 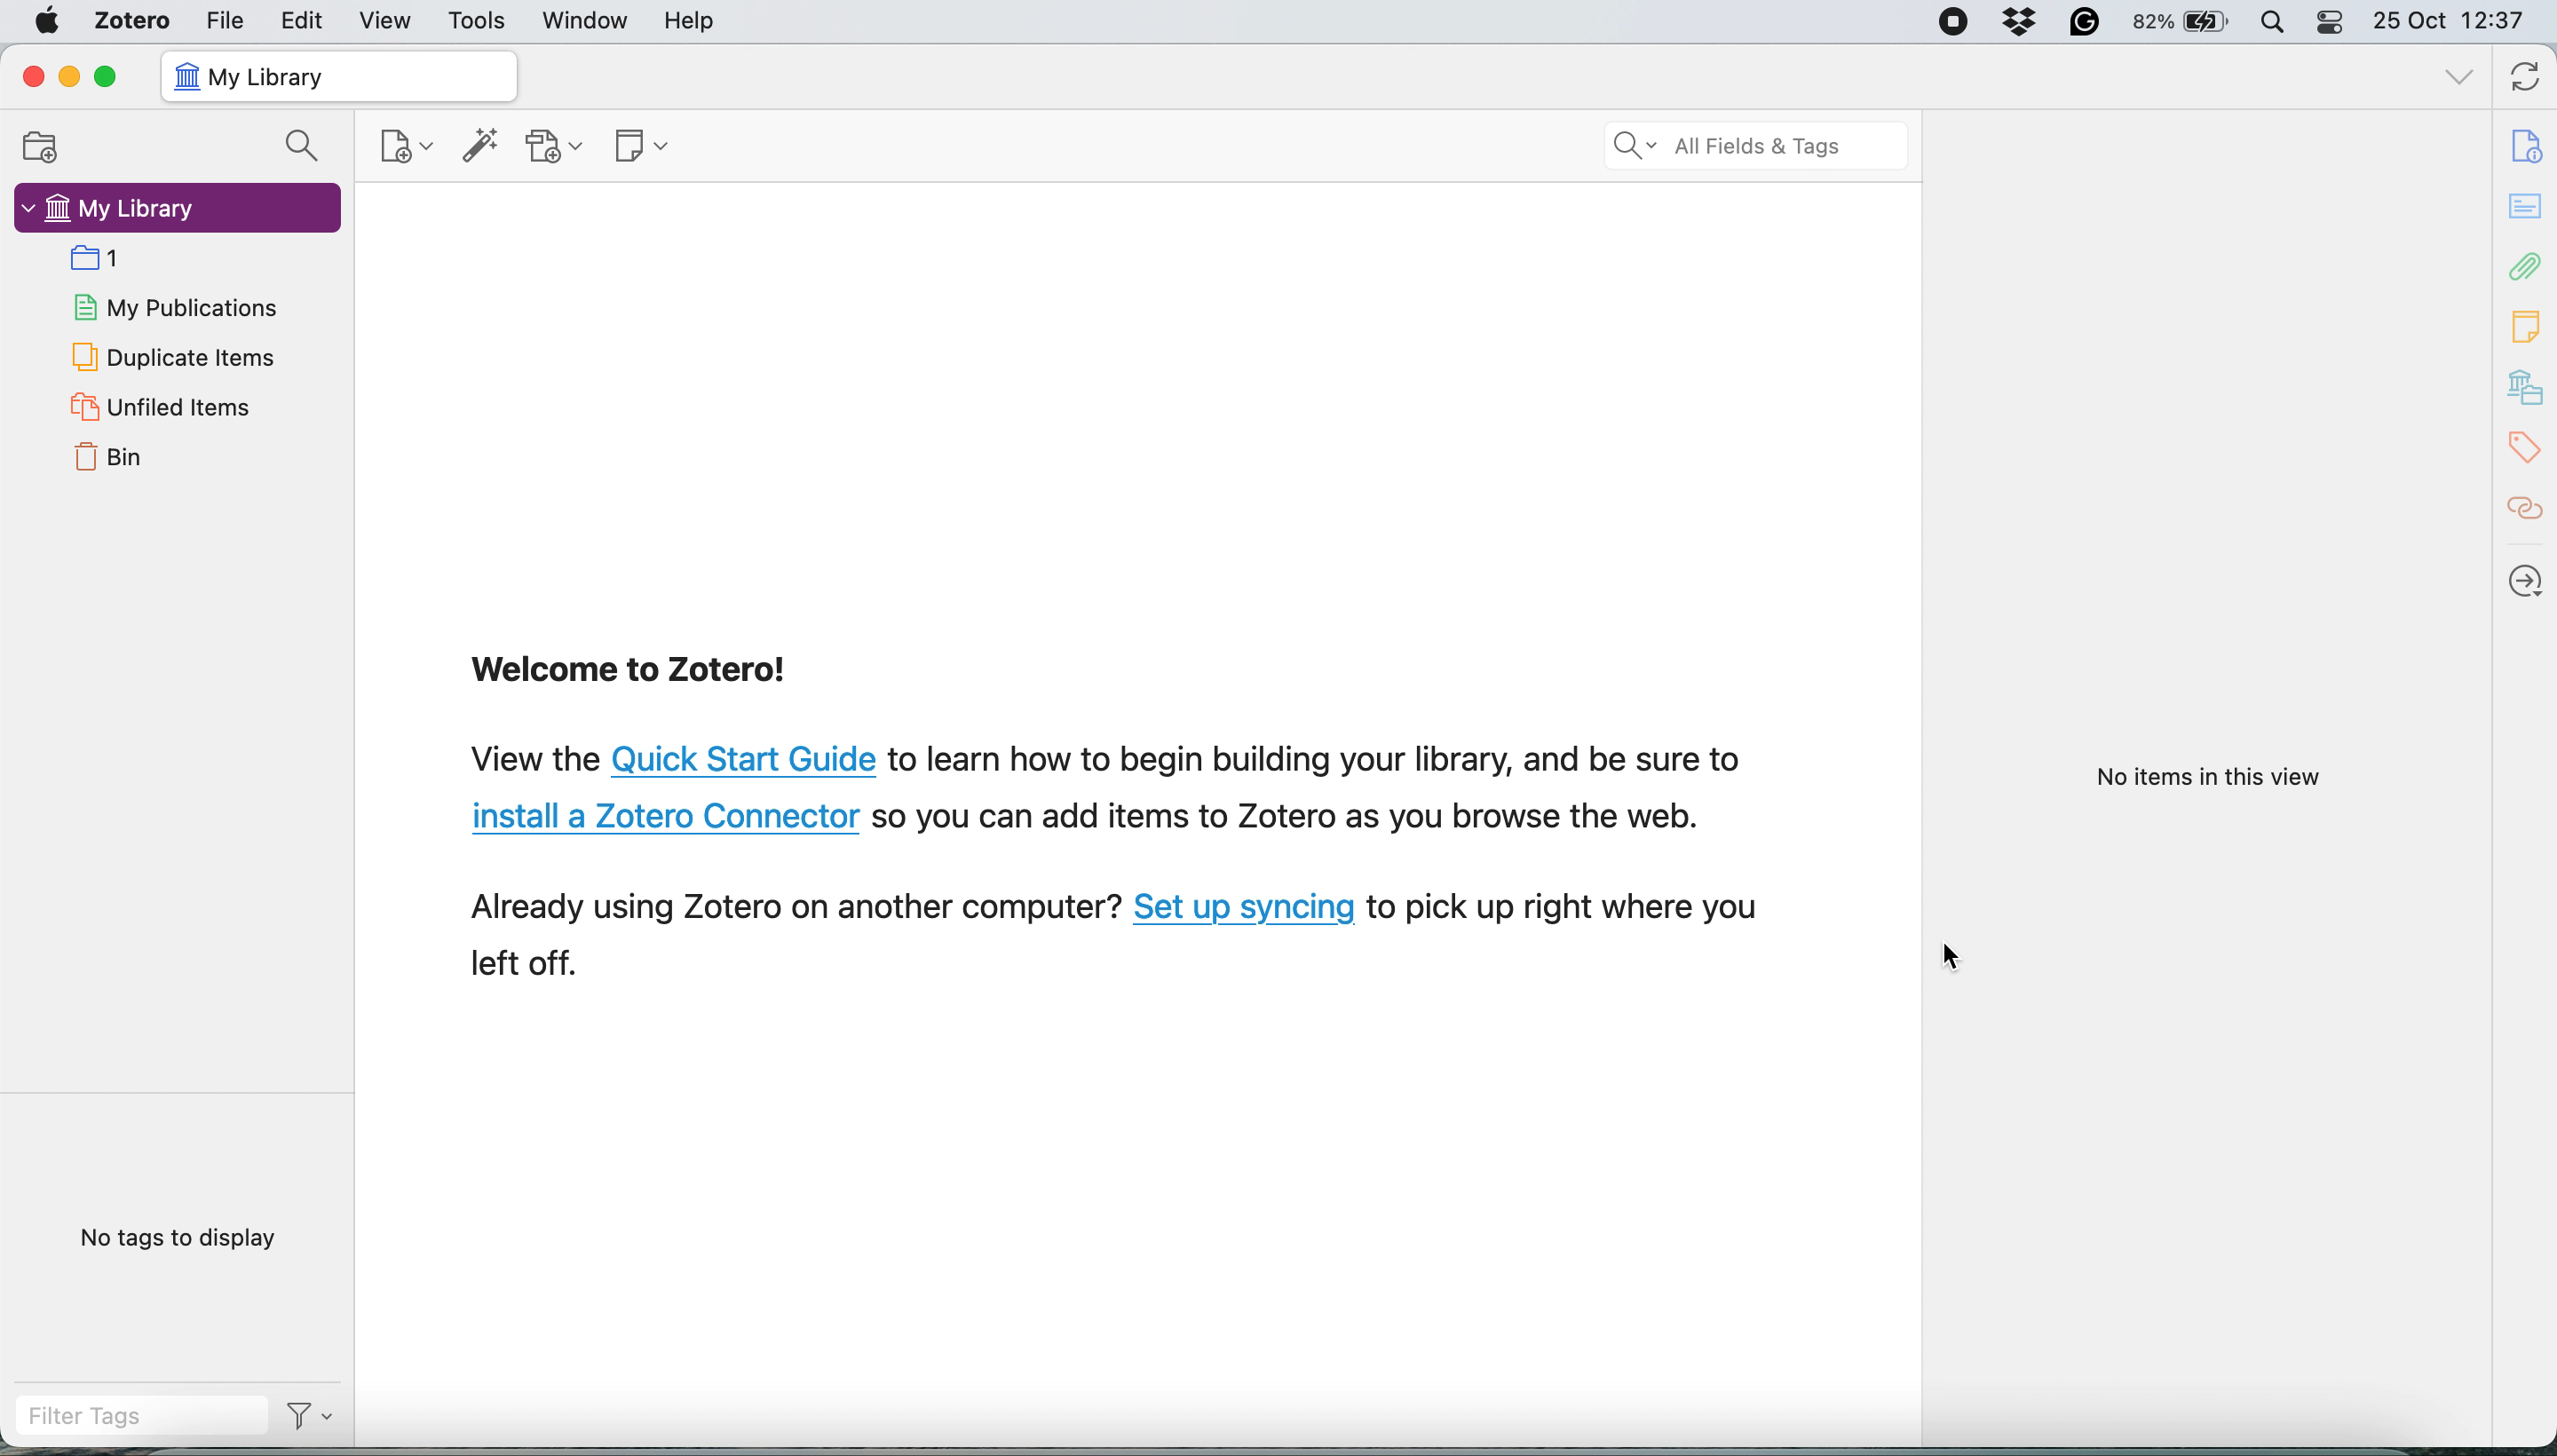 I want to click on collection, so click(x=95, y=259).